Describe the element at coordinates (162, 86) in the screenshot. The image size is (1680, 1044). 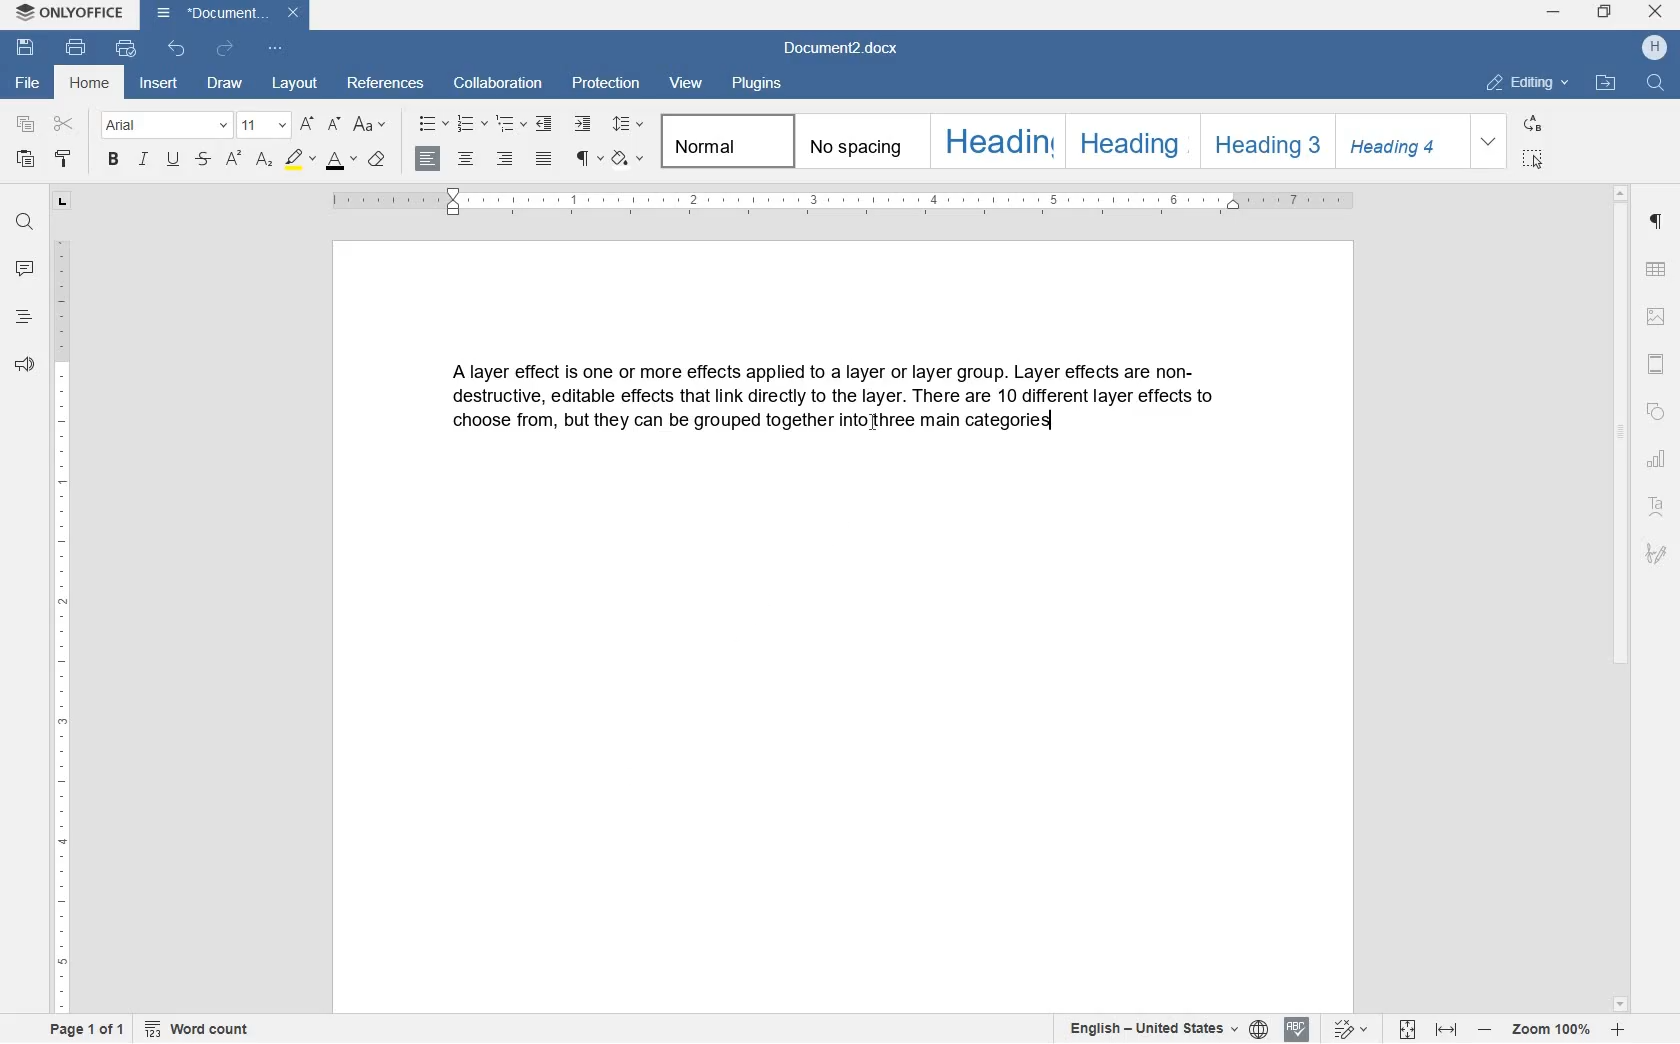
I see `insert` at that location.